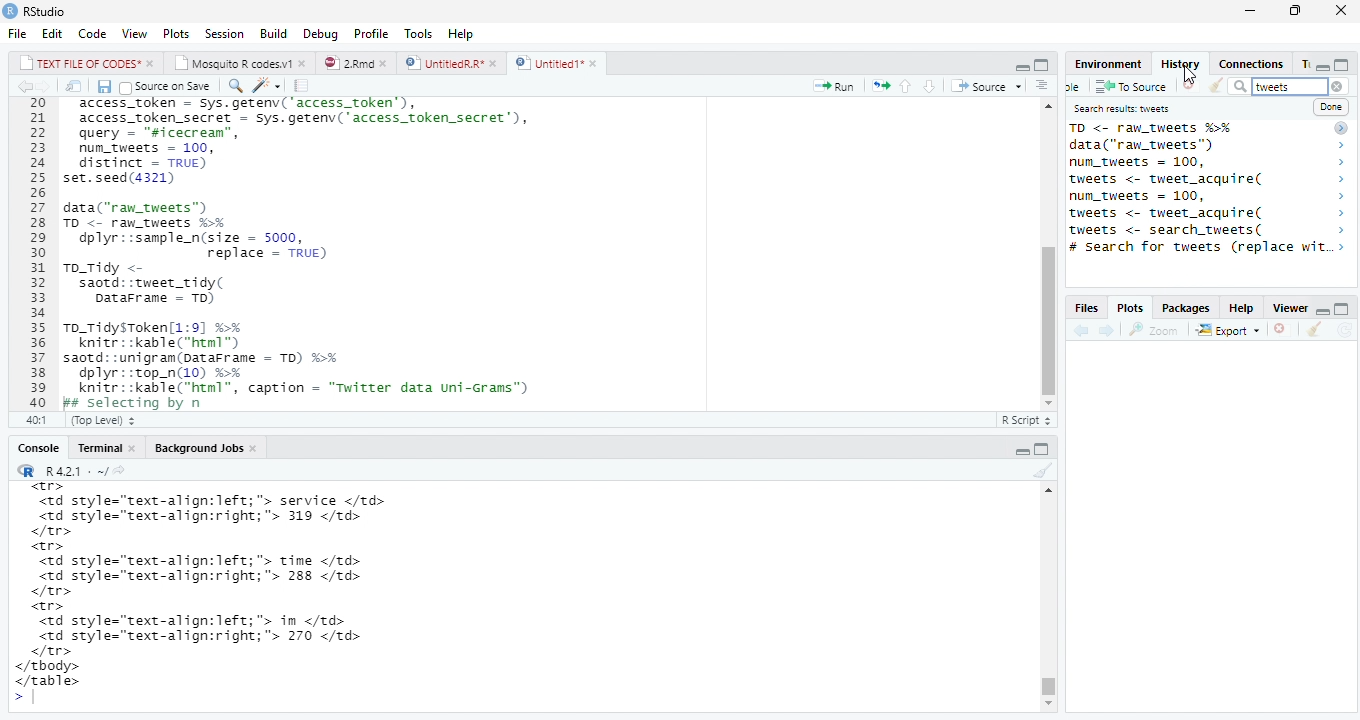 The height and width of the screenshot is (720, 1360). I want to click on 20 access_token - Sys.getenv('access_token’),
21 access_token_secret - sys.getenv( access_token secret’),
22 query - "sicecrean”,

23 num_tweets = 100,

24 distinct = TRUE)

25 set.seed(4321)

26

27 data("raw_tweets")

28 TD <- raw tweets H¥

29 dplyr::sample_n(size = 5000,

30 replace = TRUE)

31 To_Tidy <-

32 saotd::tweet_tidy(

33 Datarrame - TD)

34

35 To_TidysToken[1:9] %%

36 knitr::kable("html™)

37 saotd: :unigram(pataFrame = TD) %>%

38 dplyr::top_n(10) %%

39 knitr::kable("html”, caption = "Twitter data uni-Grams")
40 Bs selecting bv n, so click(303, 266).